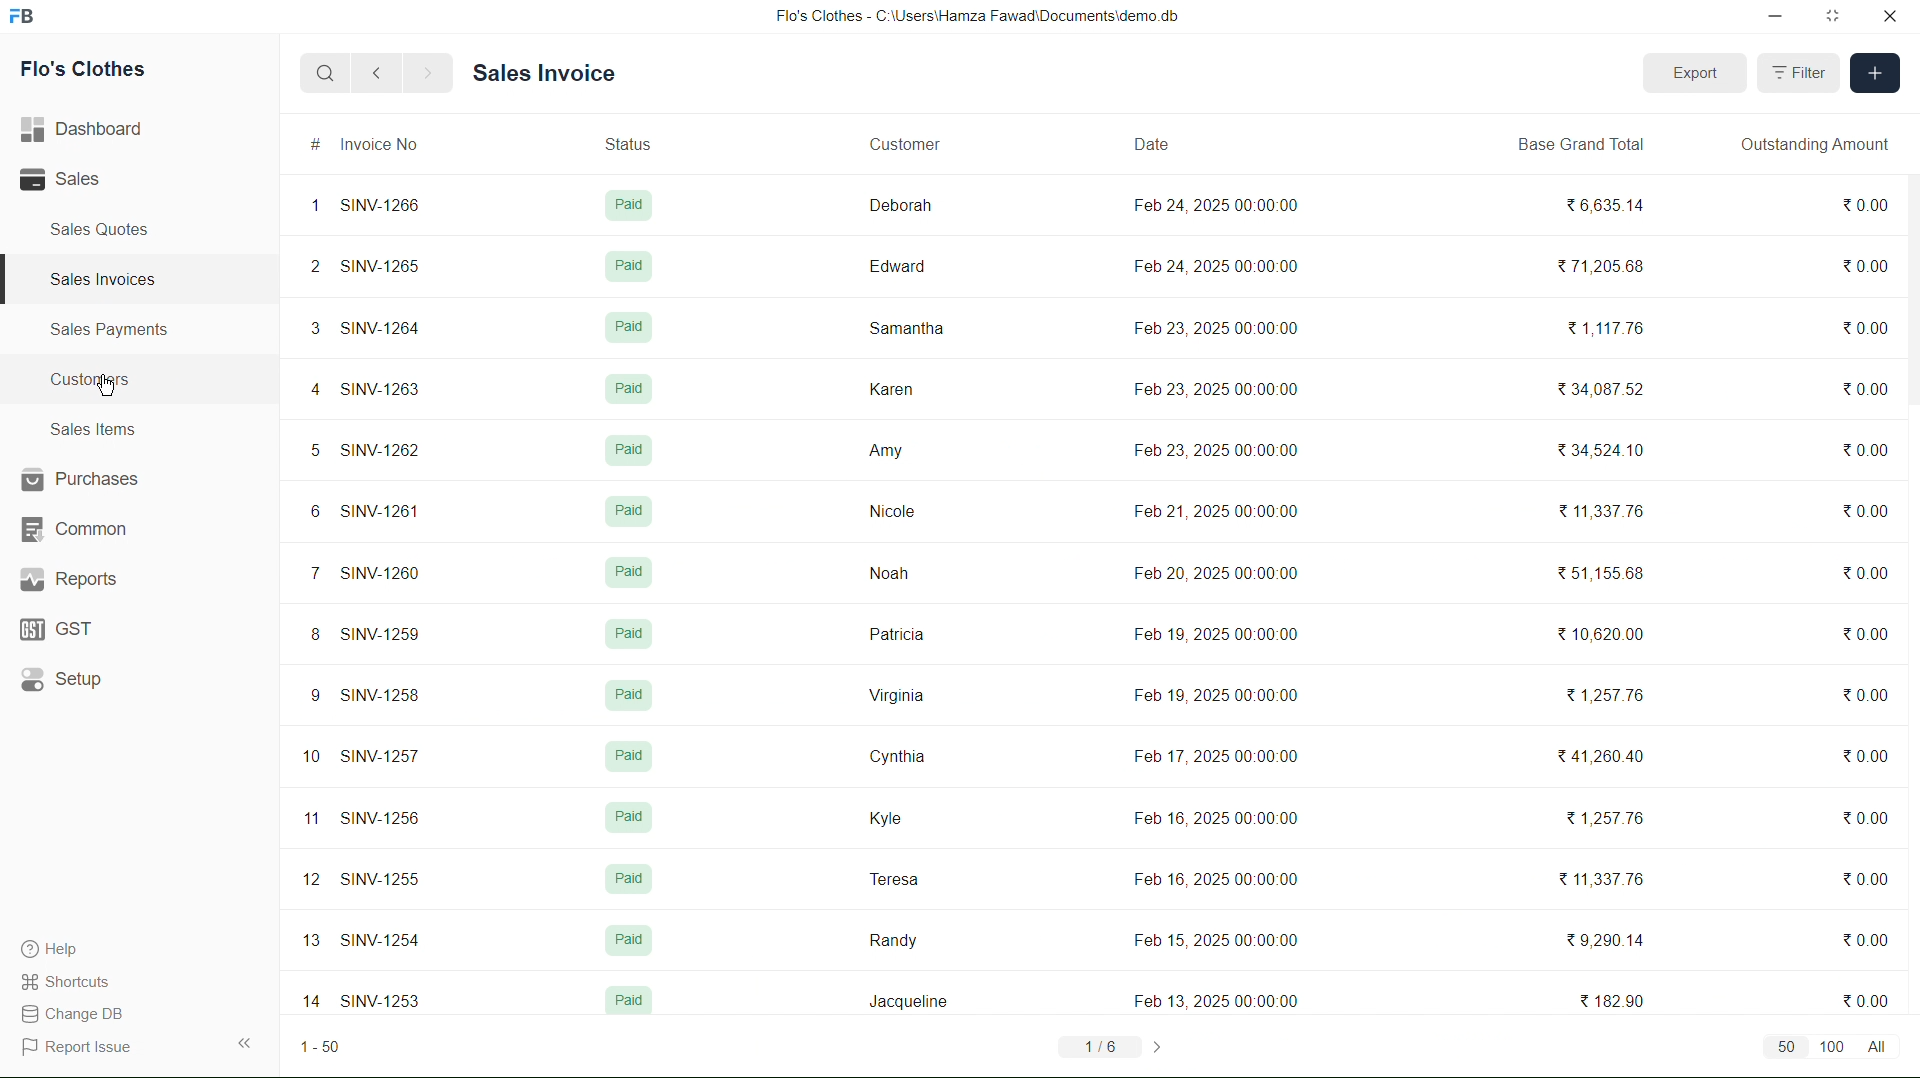 This screenshot has height=1078, width=1920. What do you see at coordinates (382, 74) in the screenshot?
I see `back` at bounding box center [382, 74].